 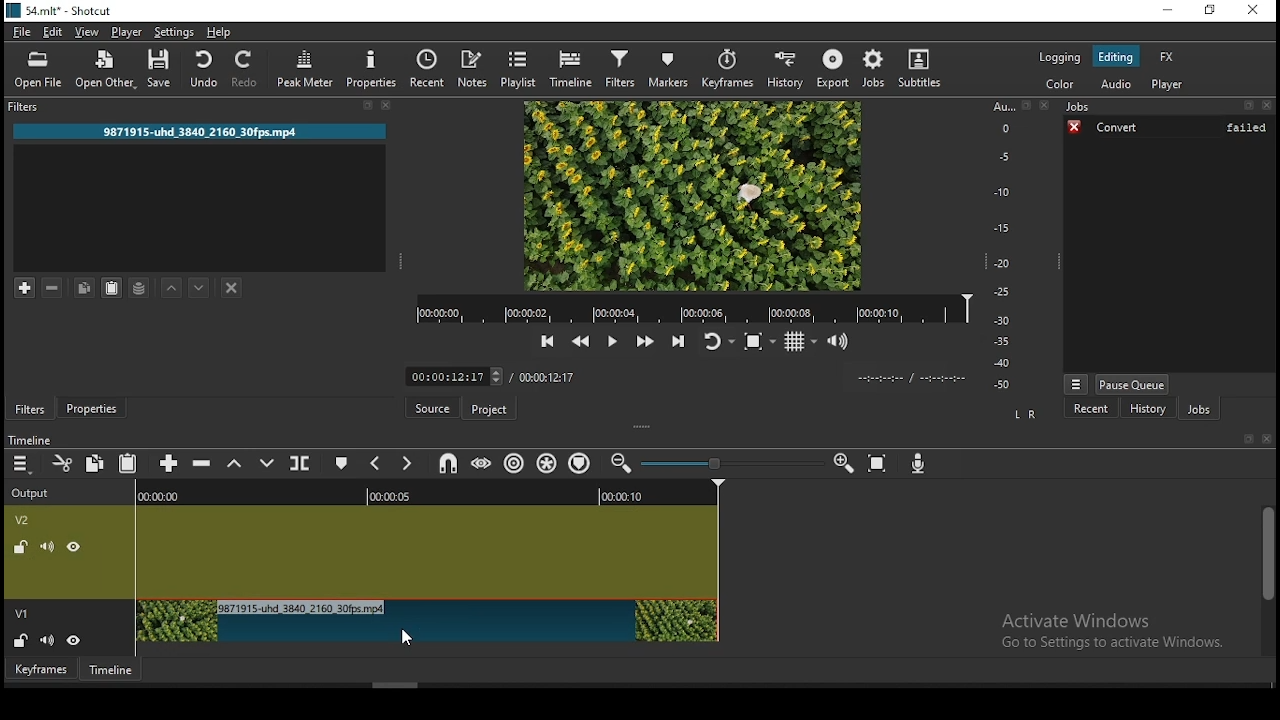 What do you see at coordinates (304, 70) in the screenshot?
I see `peak meter` at bounding box center [304, 70].